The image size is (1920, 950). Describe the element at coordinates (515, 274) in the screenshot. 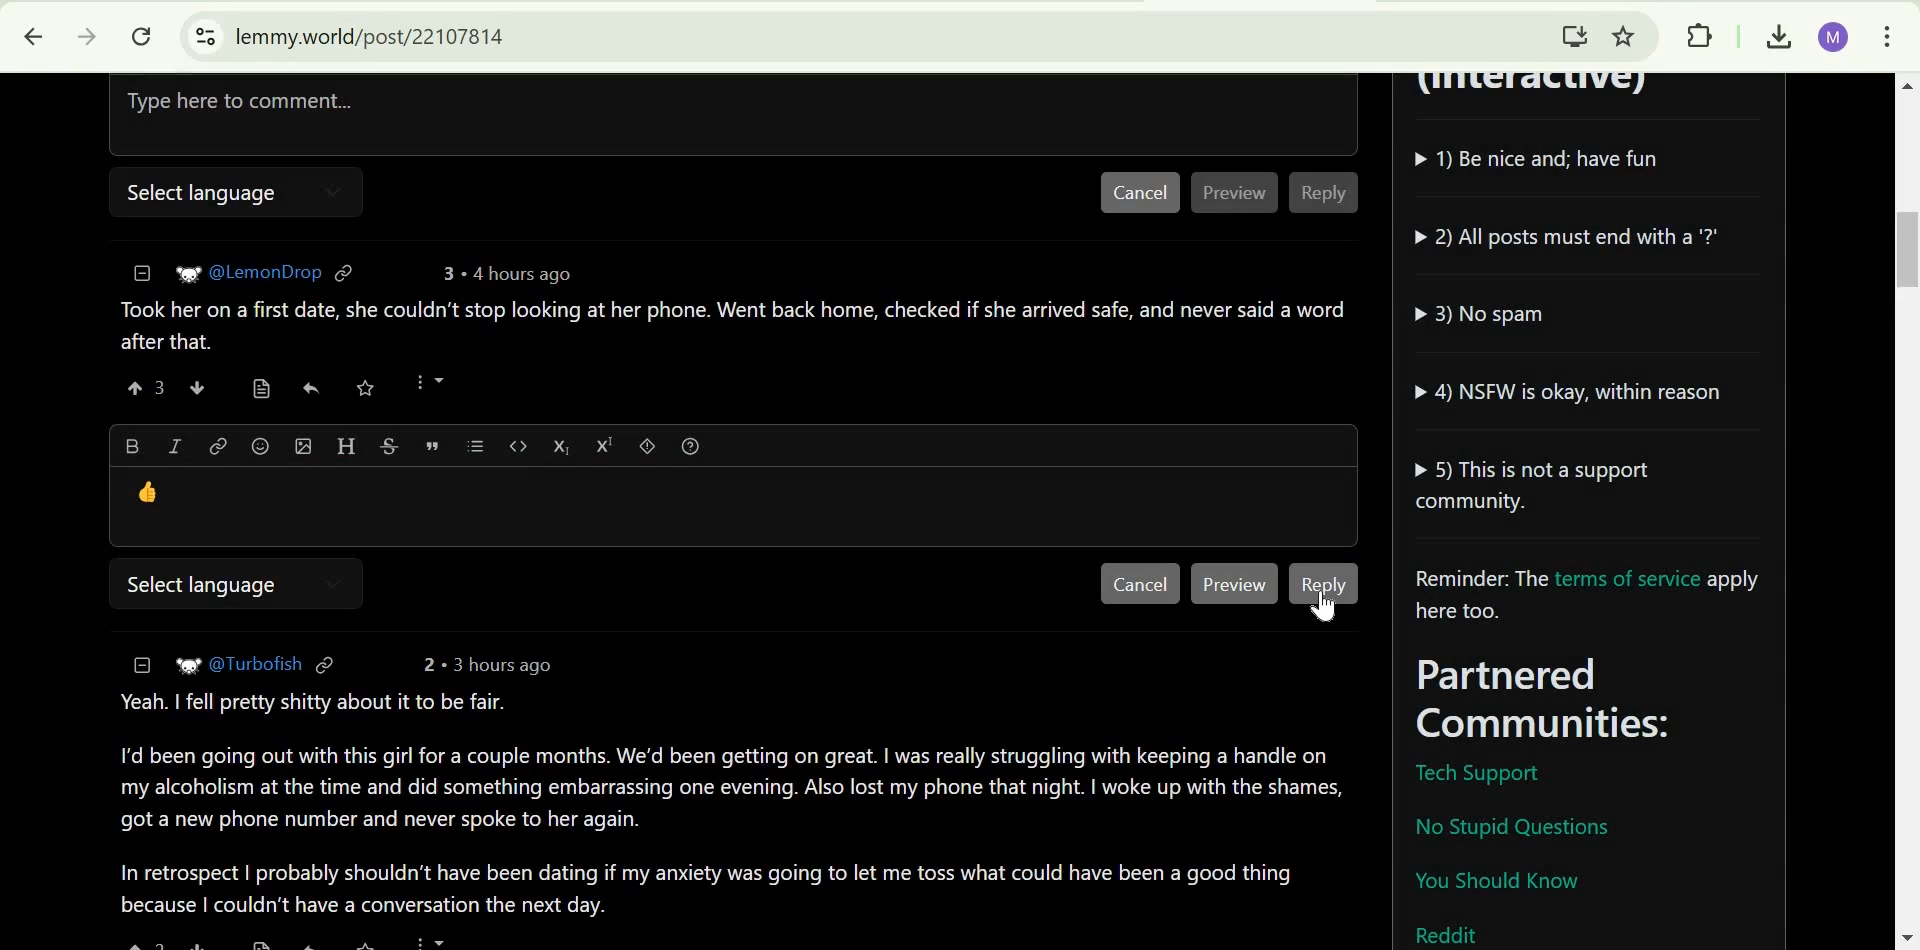

I see `4 hours ago` at that location.